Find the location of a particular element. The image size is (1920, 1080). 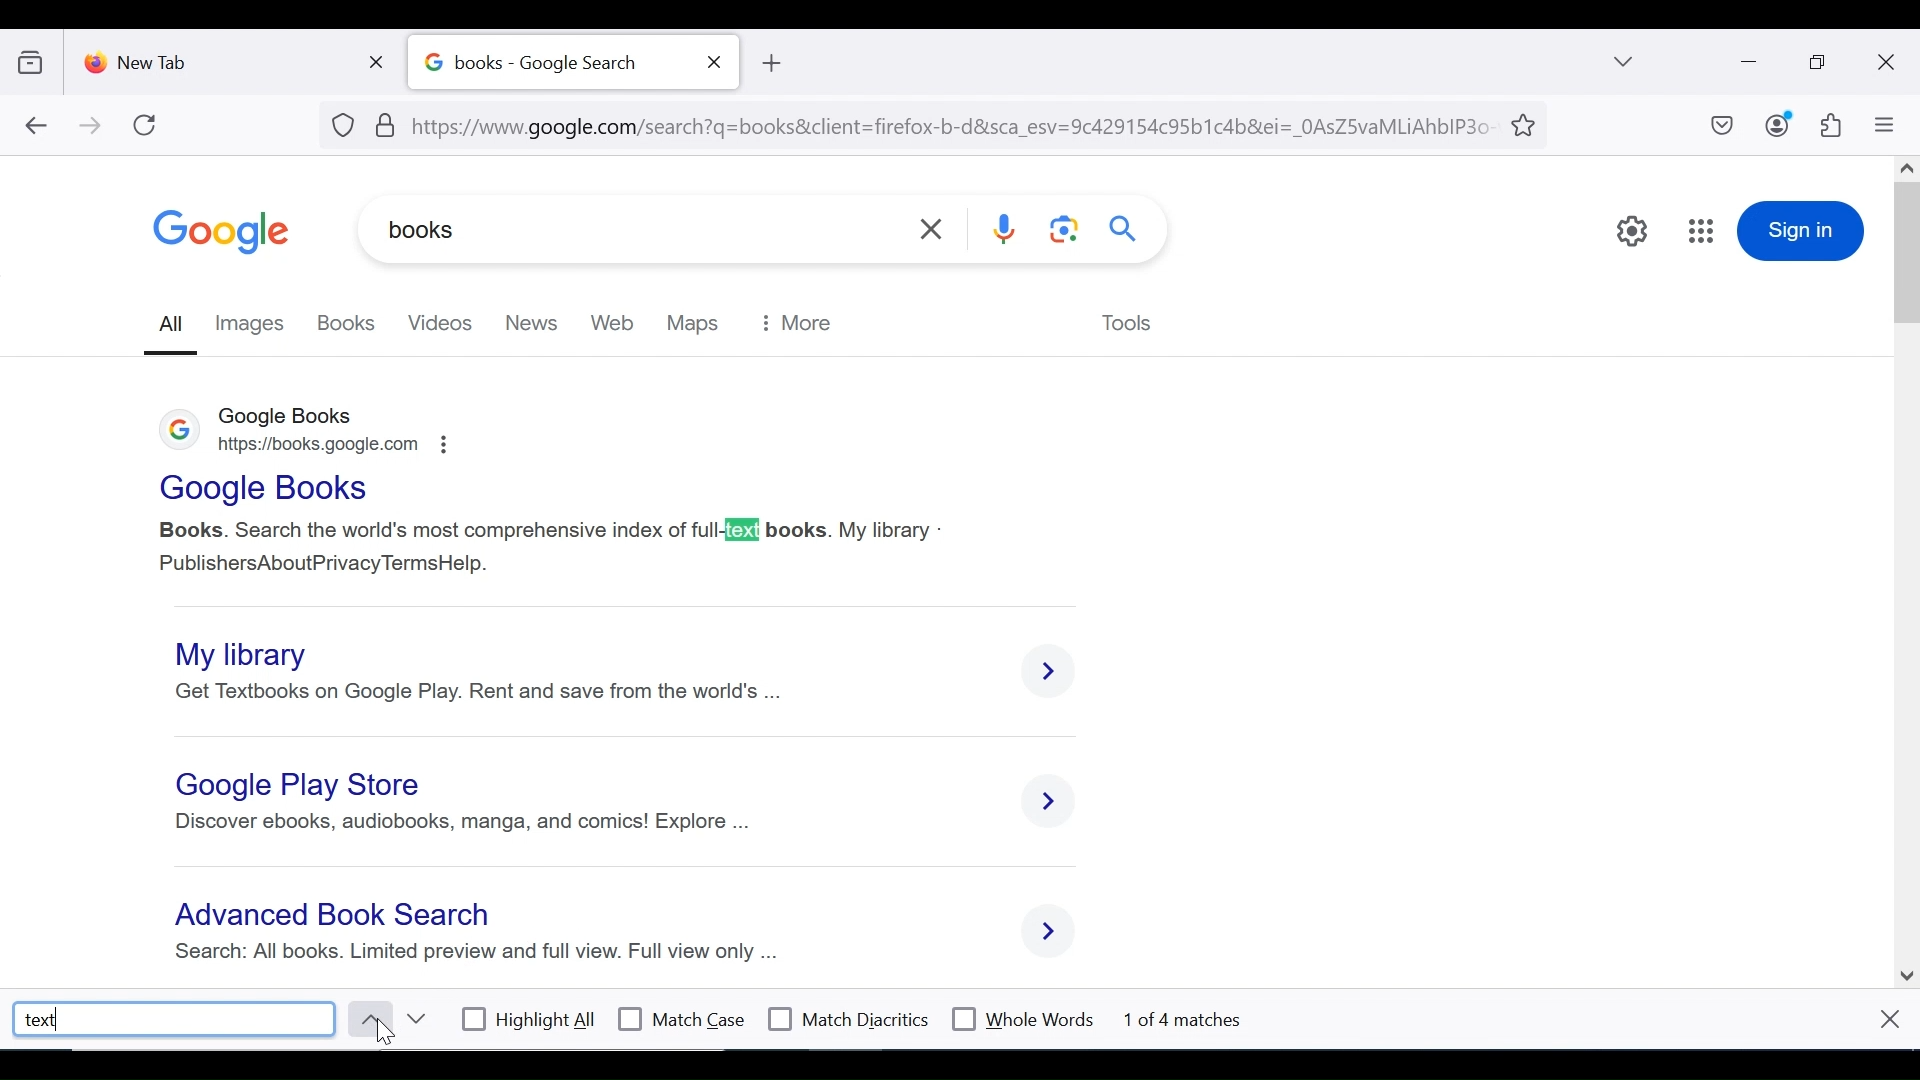

restore is located at coordinates (1820, 63).